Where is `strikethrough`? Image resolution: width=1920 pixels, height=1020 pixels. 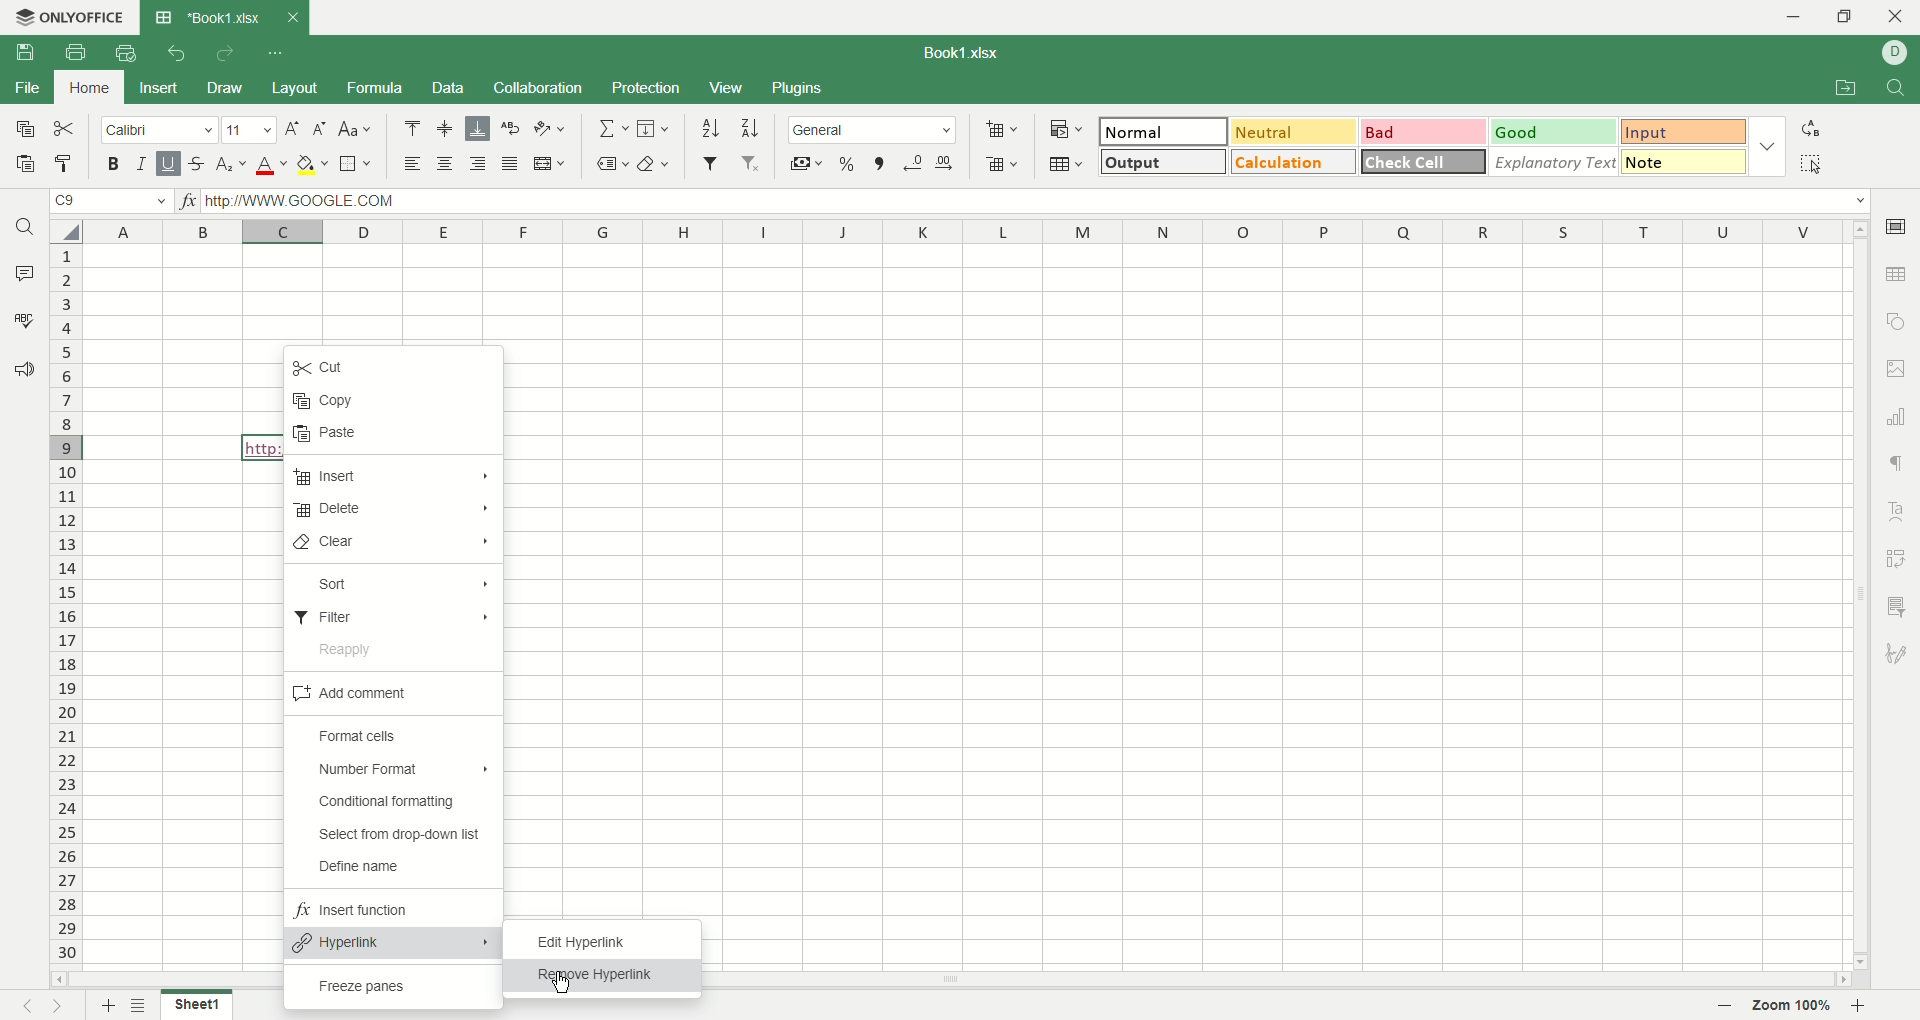
strikethrough is located at coordinates (194, 165).